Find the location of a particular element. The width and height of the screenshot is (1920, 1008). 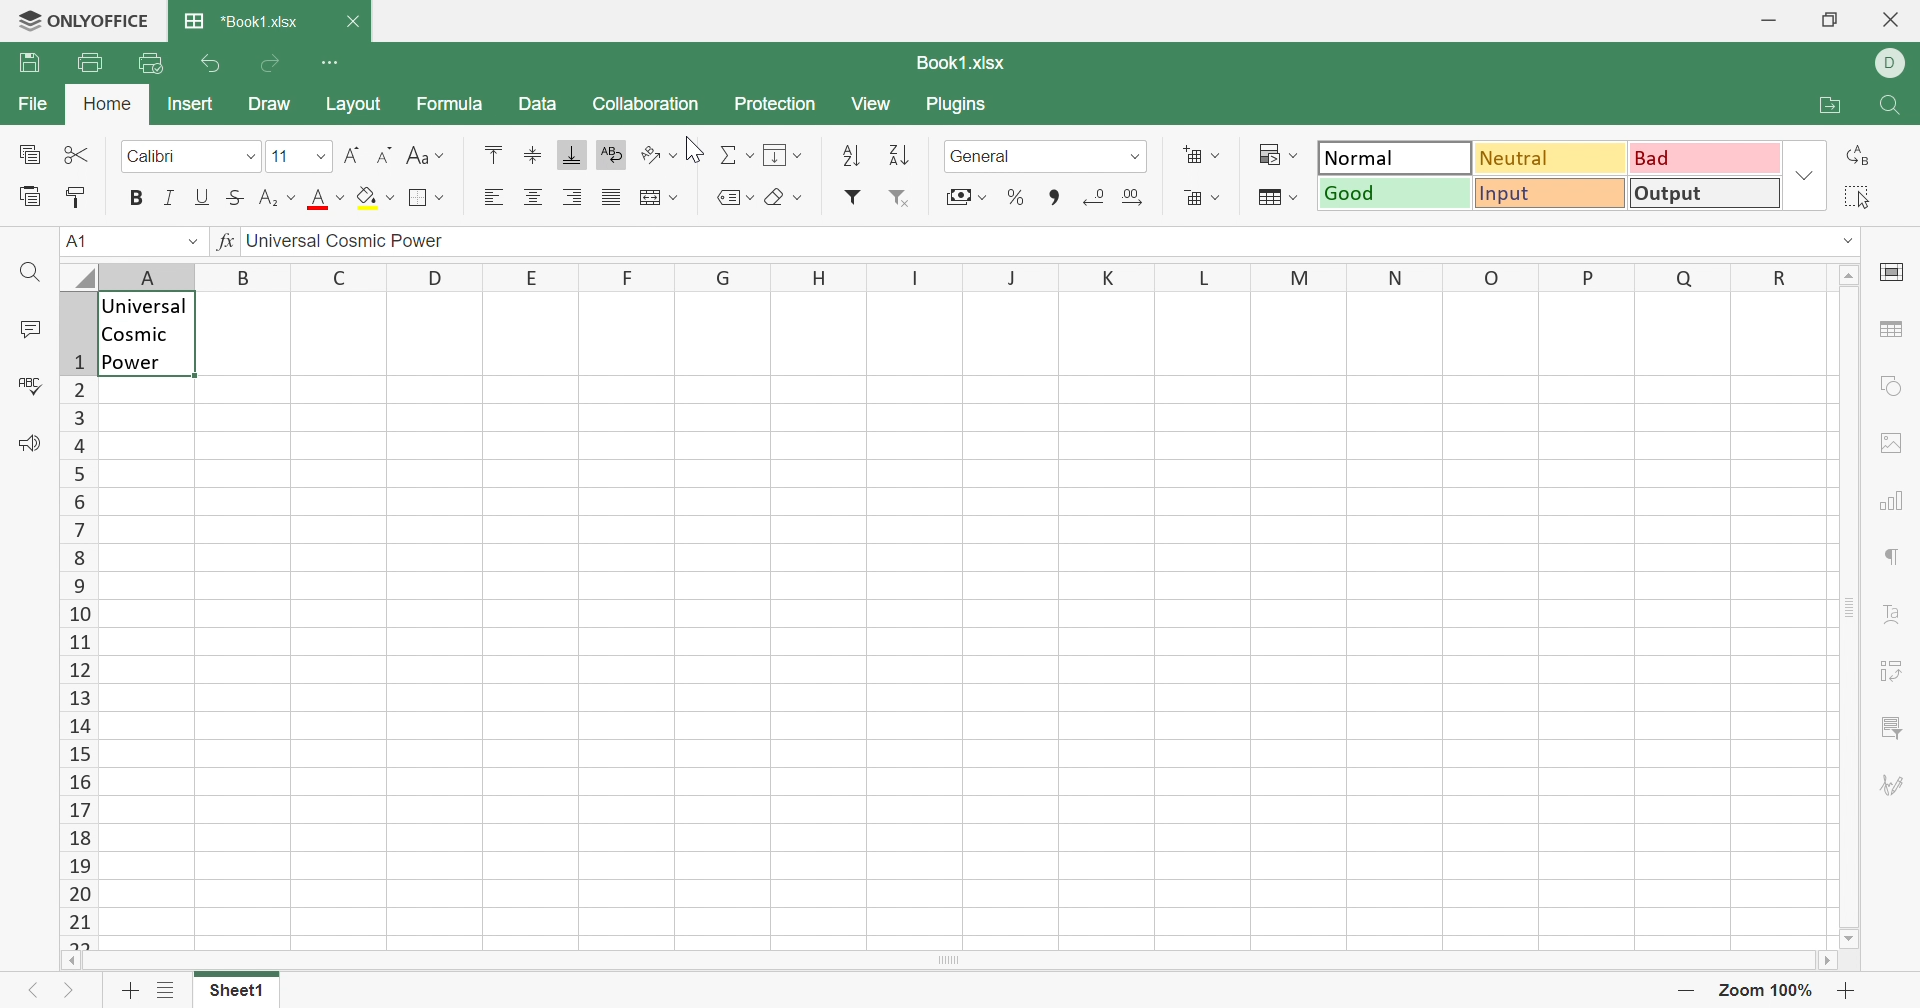

fx is located at coordinates (221, 243).